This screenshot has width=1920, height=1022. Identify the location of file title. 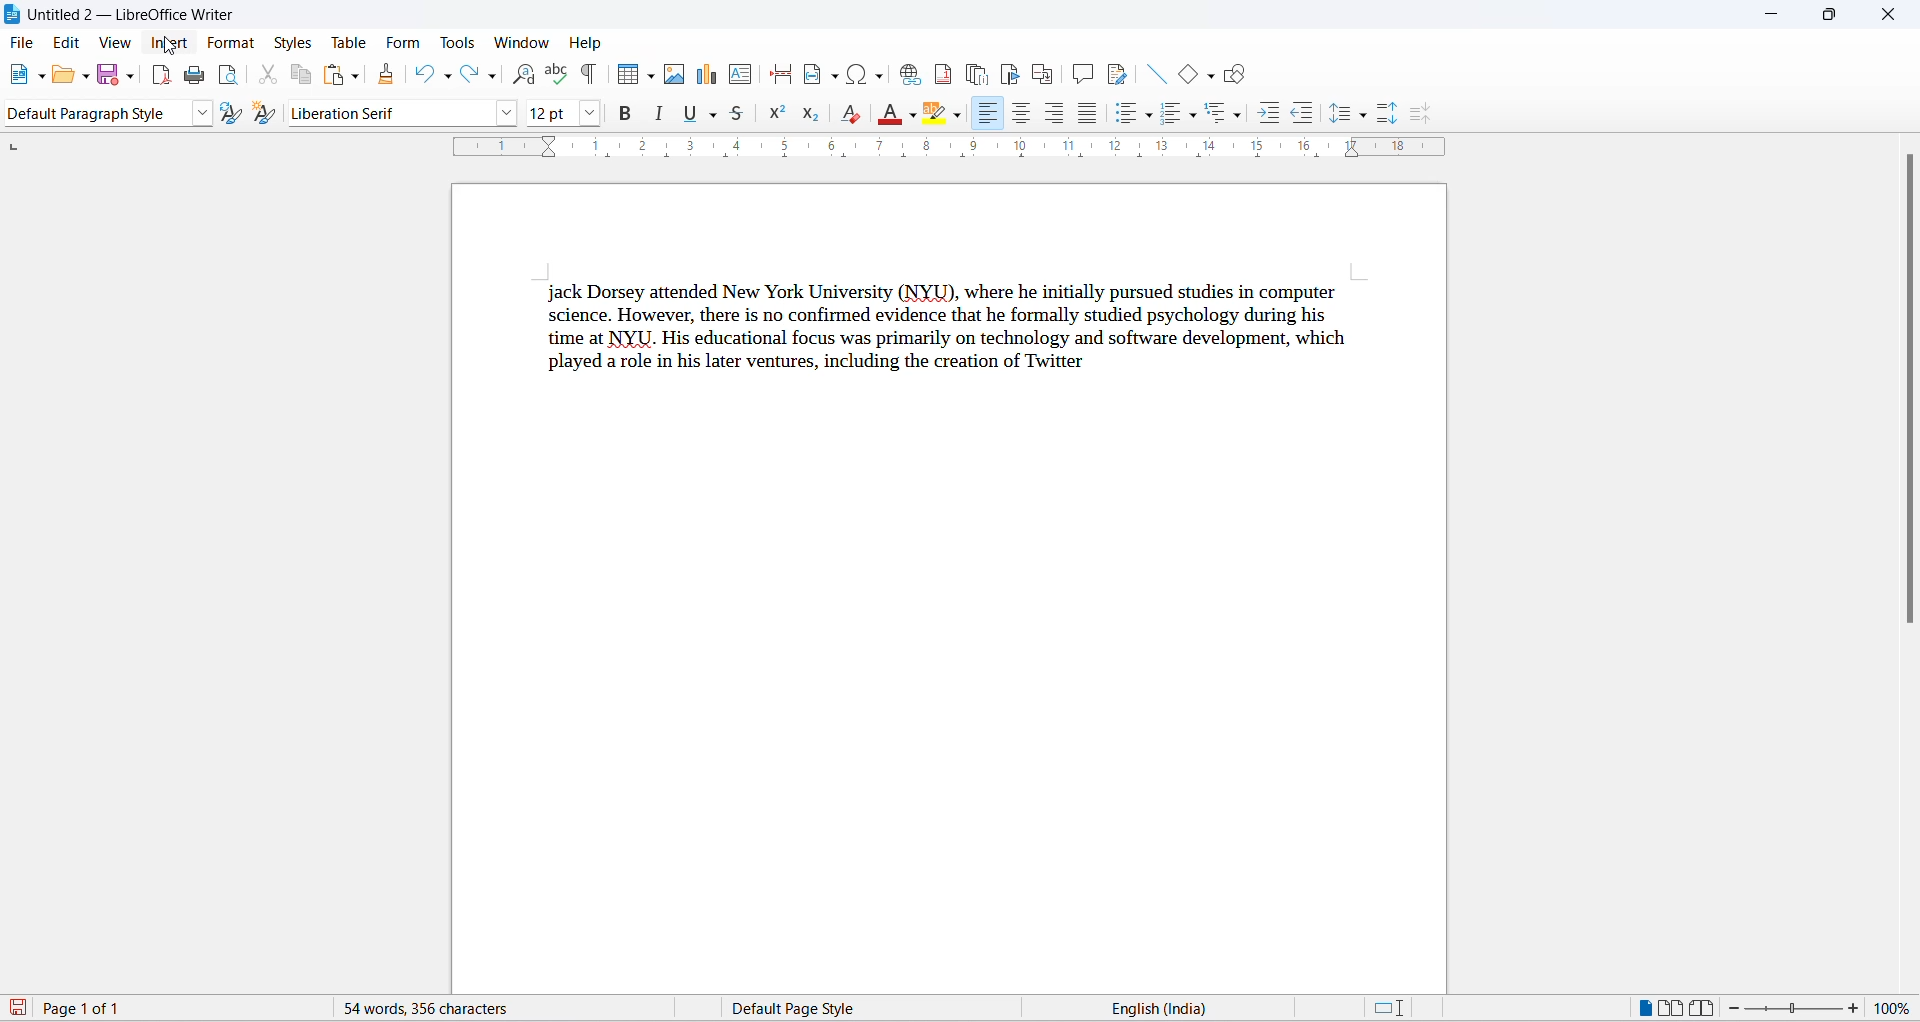
(135, 15).